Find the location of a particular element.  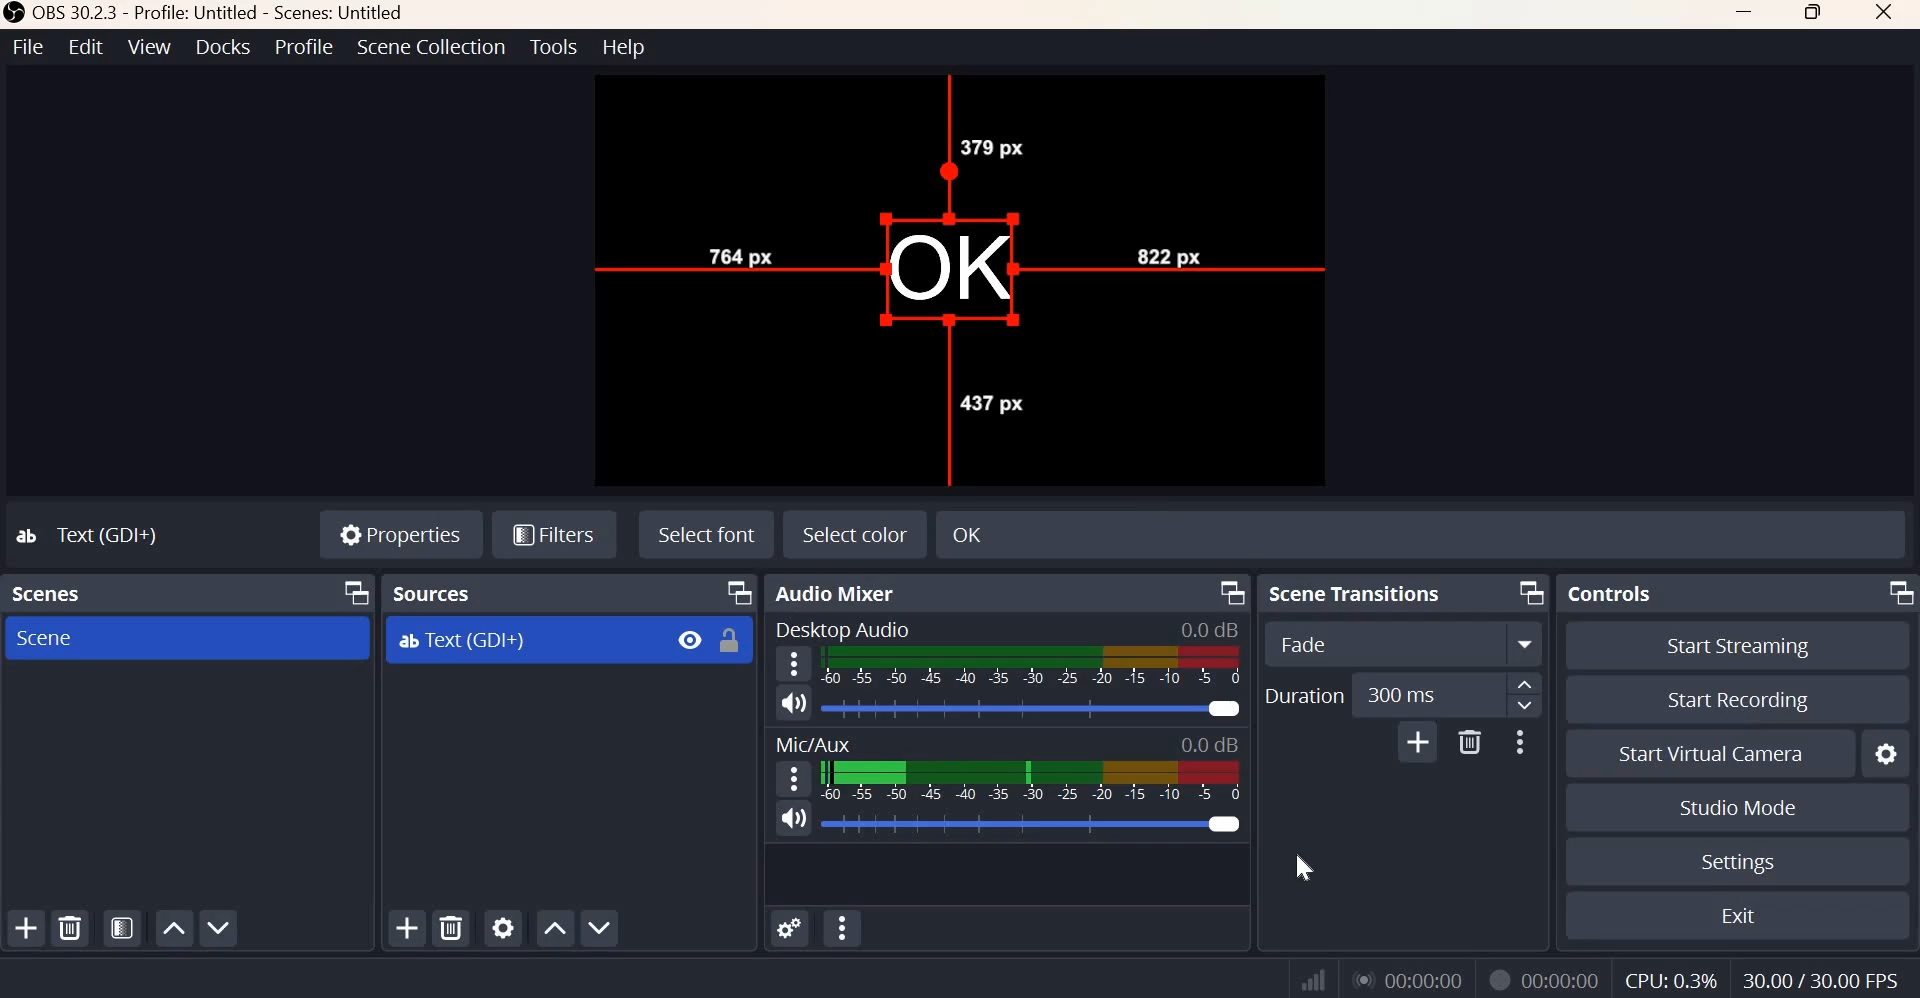

Duration is located at coordinates (1303, 695).